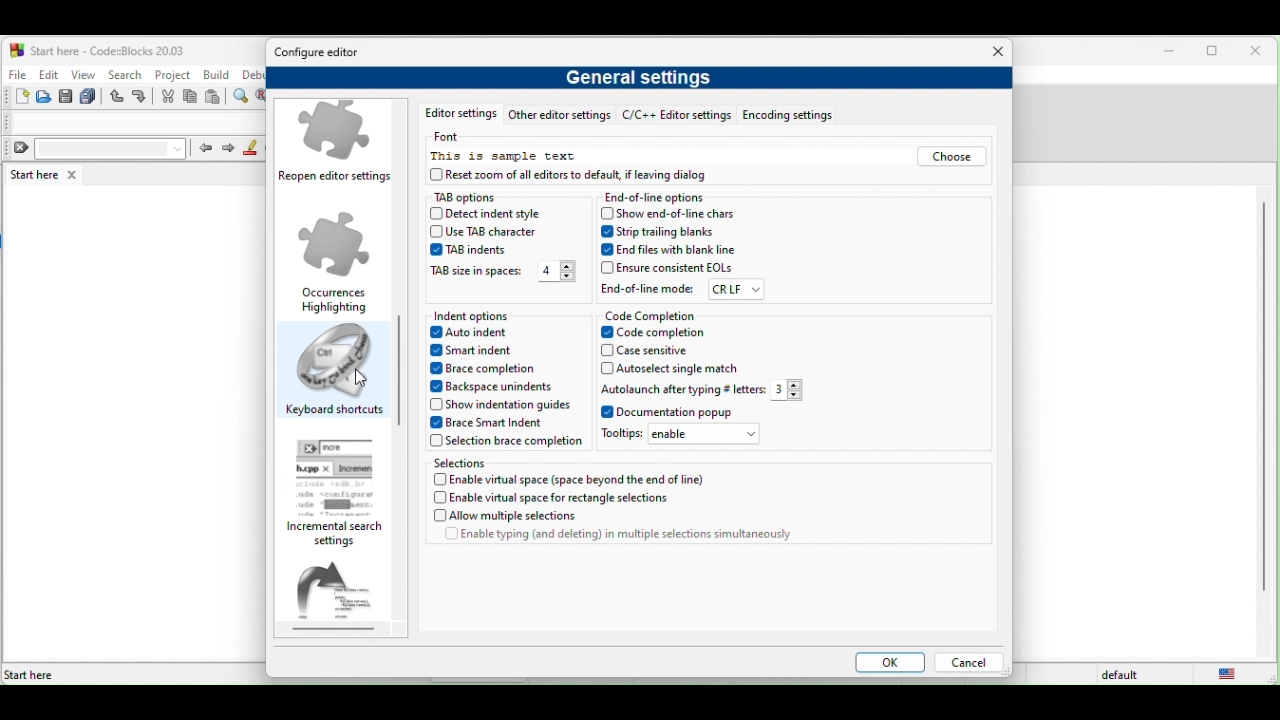 This screenshot has width=1280, height=720. Describe the element at coordinates (993, 53) in the screenshot. I see `close` at that location.